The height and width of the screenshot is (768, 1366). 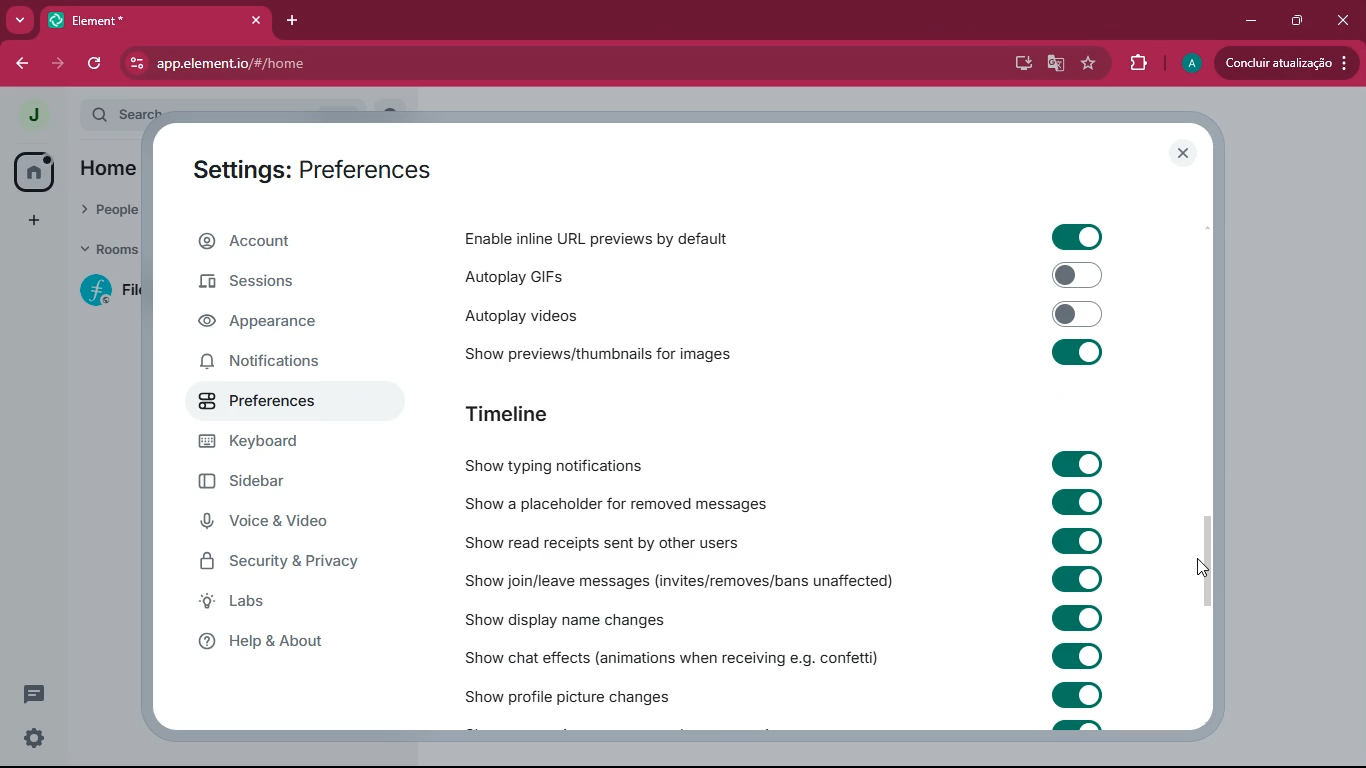 What do you see at coordinates (1018, 64) in the screenshot?
I see `desktop` at bounding box center [1018, 64].